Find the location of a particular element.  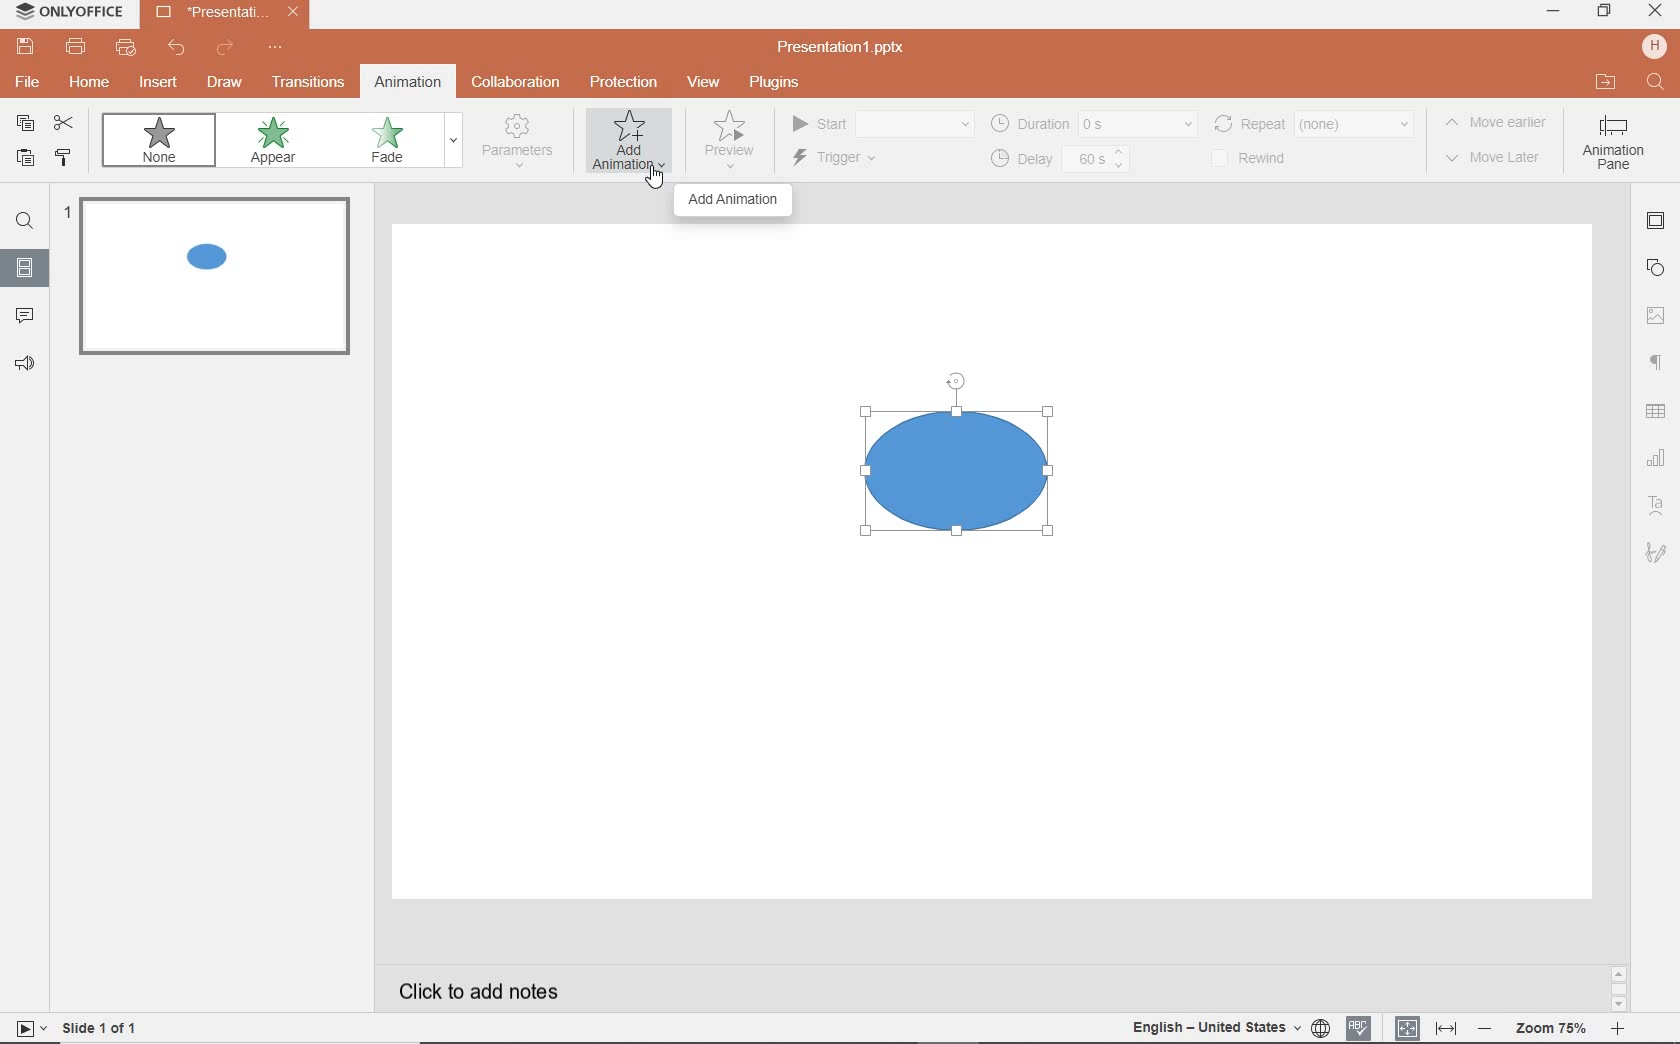

signature is located at coordinates (1656, 554).